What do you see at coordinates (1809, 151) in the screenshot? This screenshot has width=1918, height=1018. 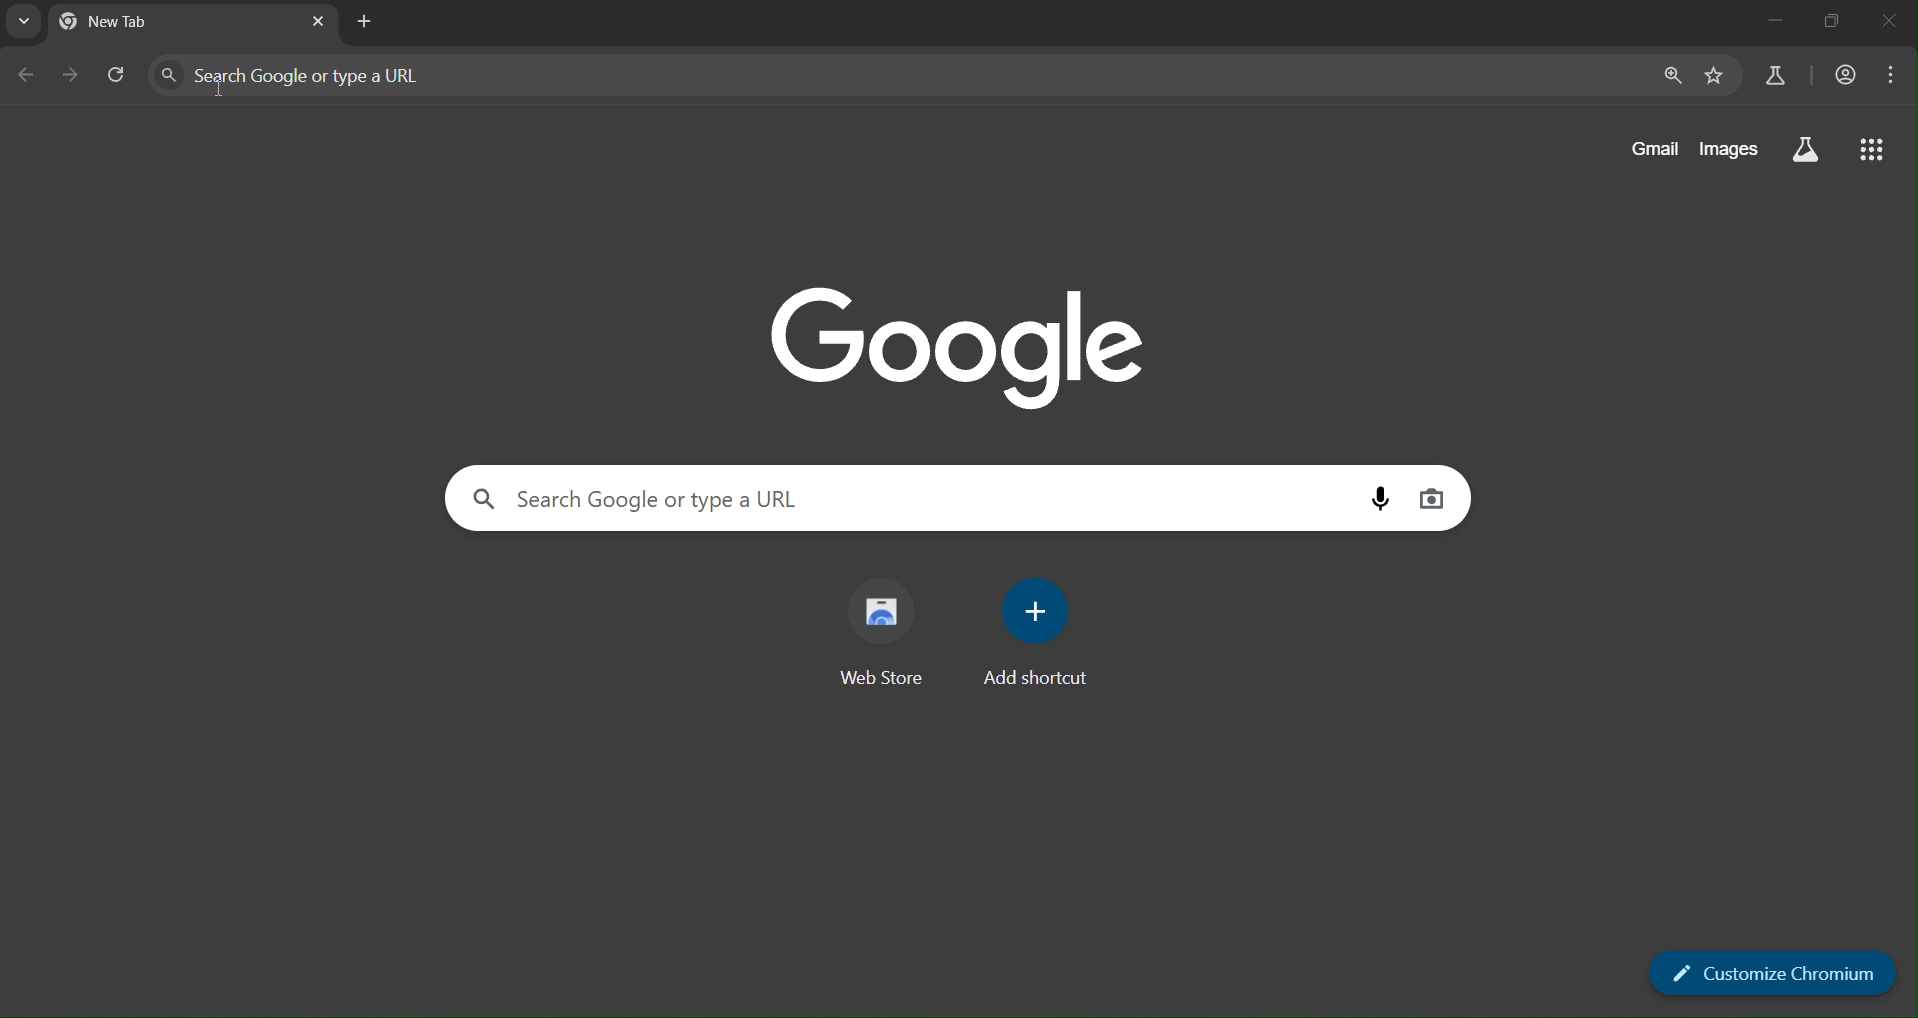 I see `search labs` at bounding box center [1809, 151].